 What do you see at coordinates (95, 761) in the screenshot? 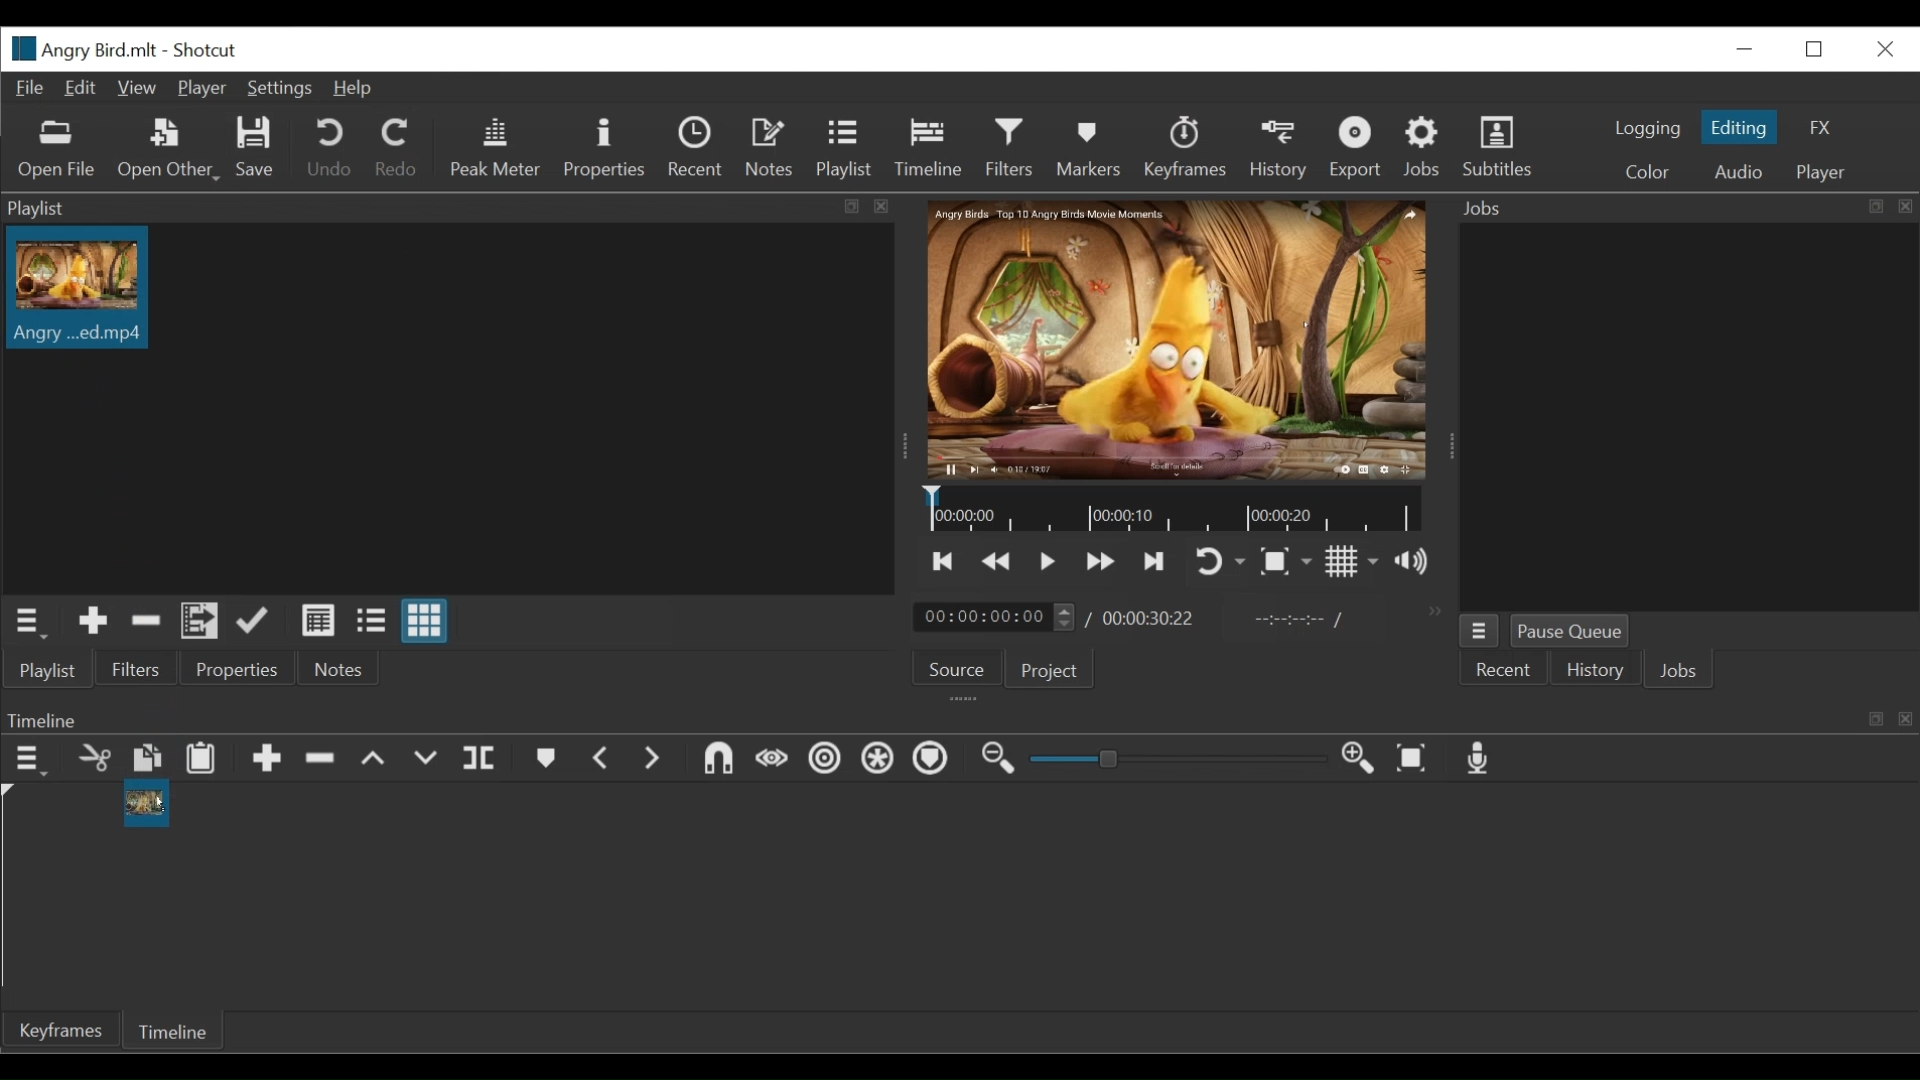
I see `Remove cut` at bounding box center [95, 761].